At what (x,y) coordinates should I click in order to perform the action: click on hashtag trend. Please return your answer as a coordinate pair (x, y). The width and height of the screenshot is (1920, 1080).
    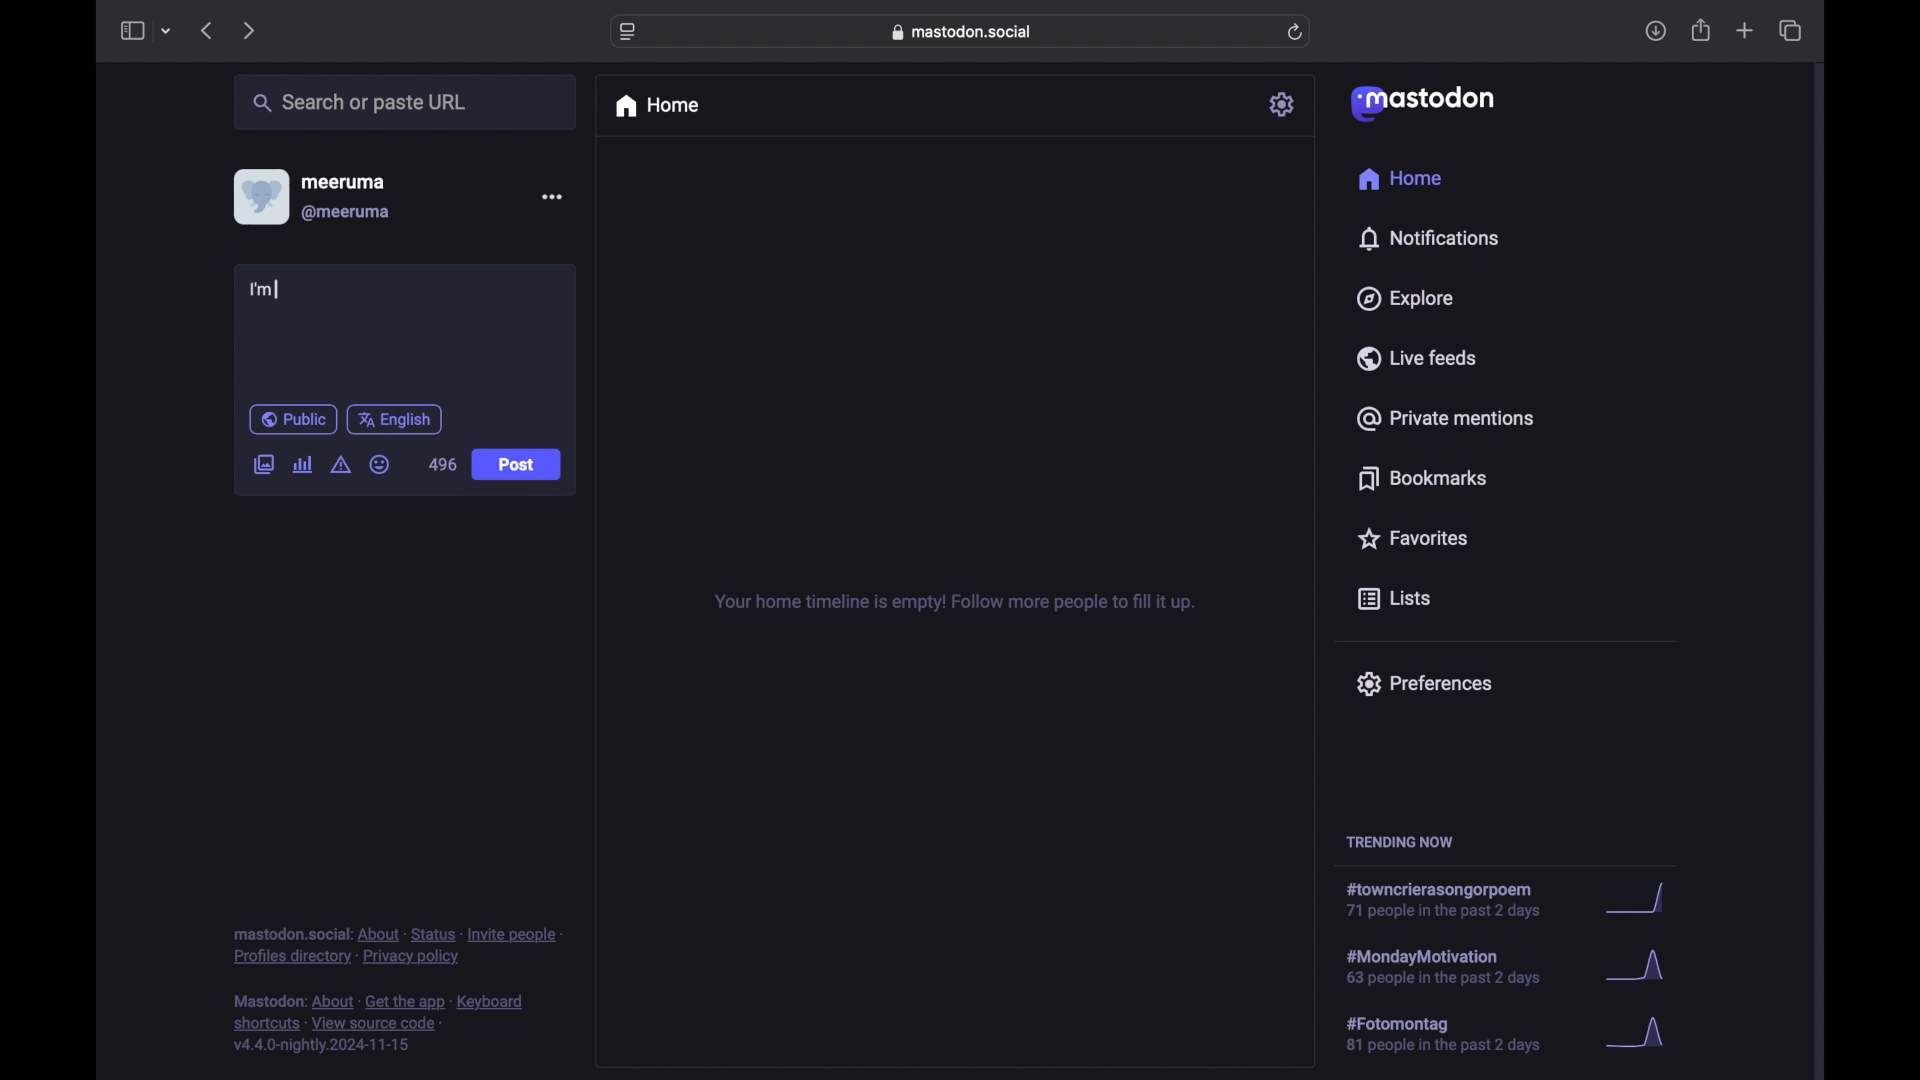
    Looking at the image, I should click on (1457, 1032).